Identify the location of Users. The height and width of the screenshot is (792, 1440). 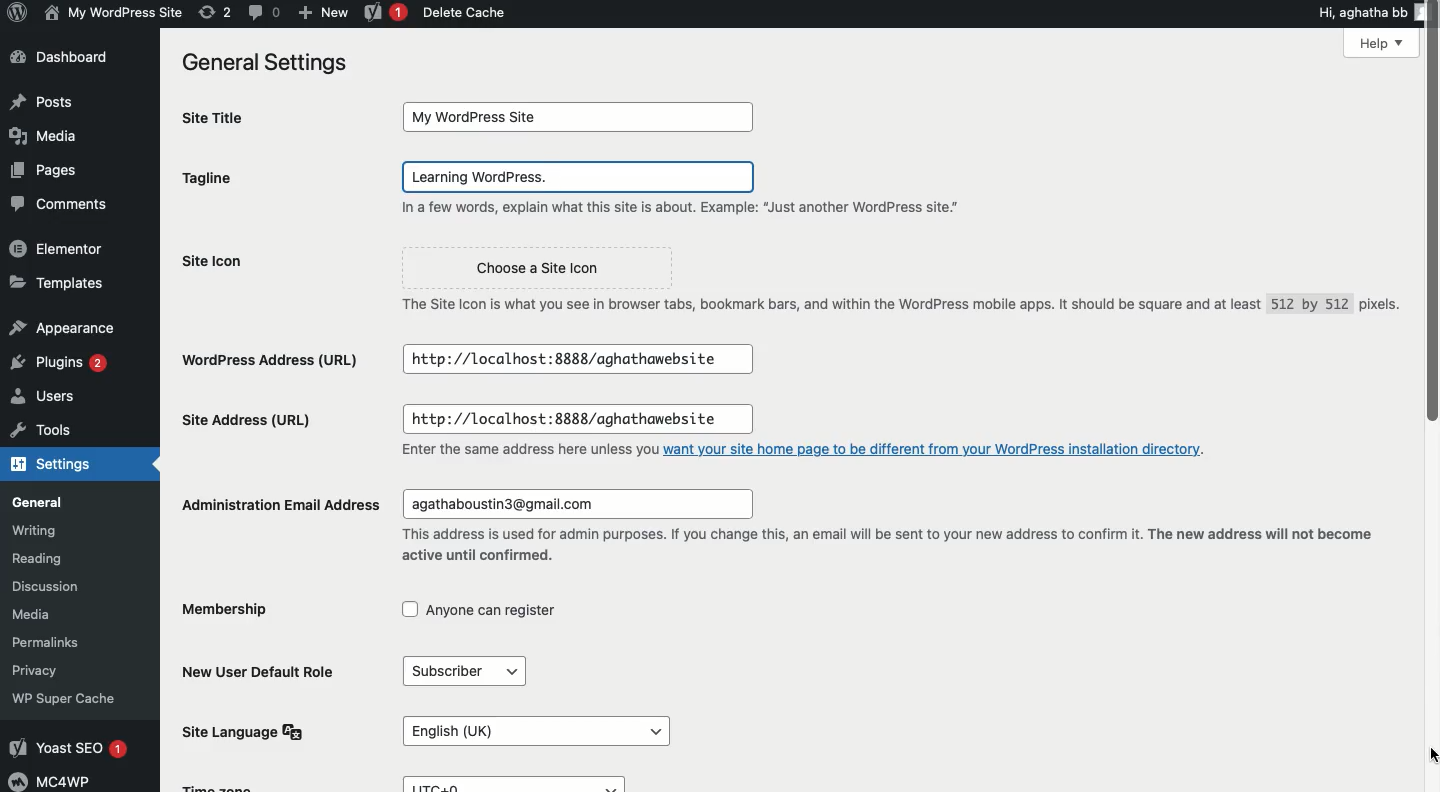
(61, 399).